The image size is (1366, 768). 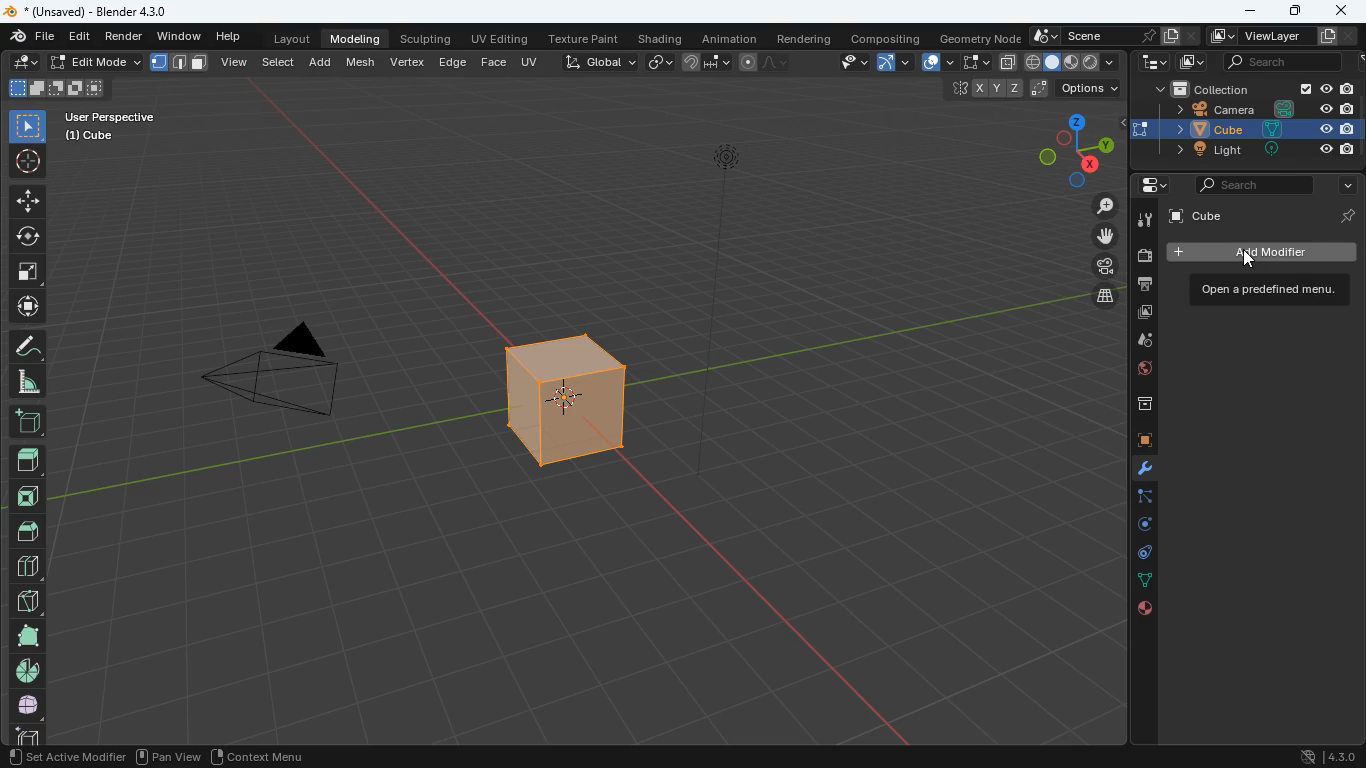 I want to click on edge, so click(x=1141, y=500).